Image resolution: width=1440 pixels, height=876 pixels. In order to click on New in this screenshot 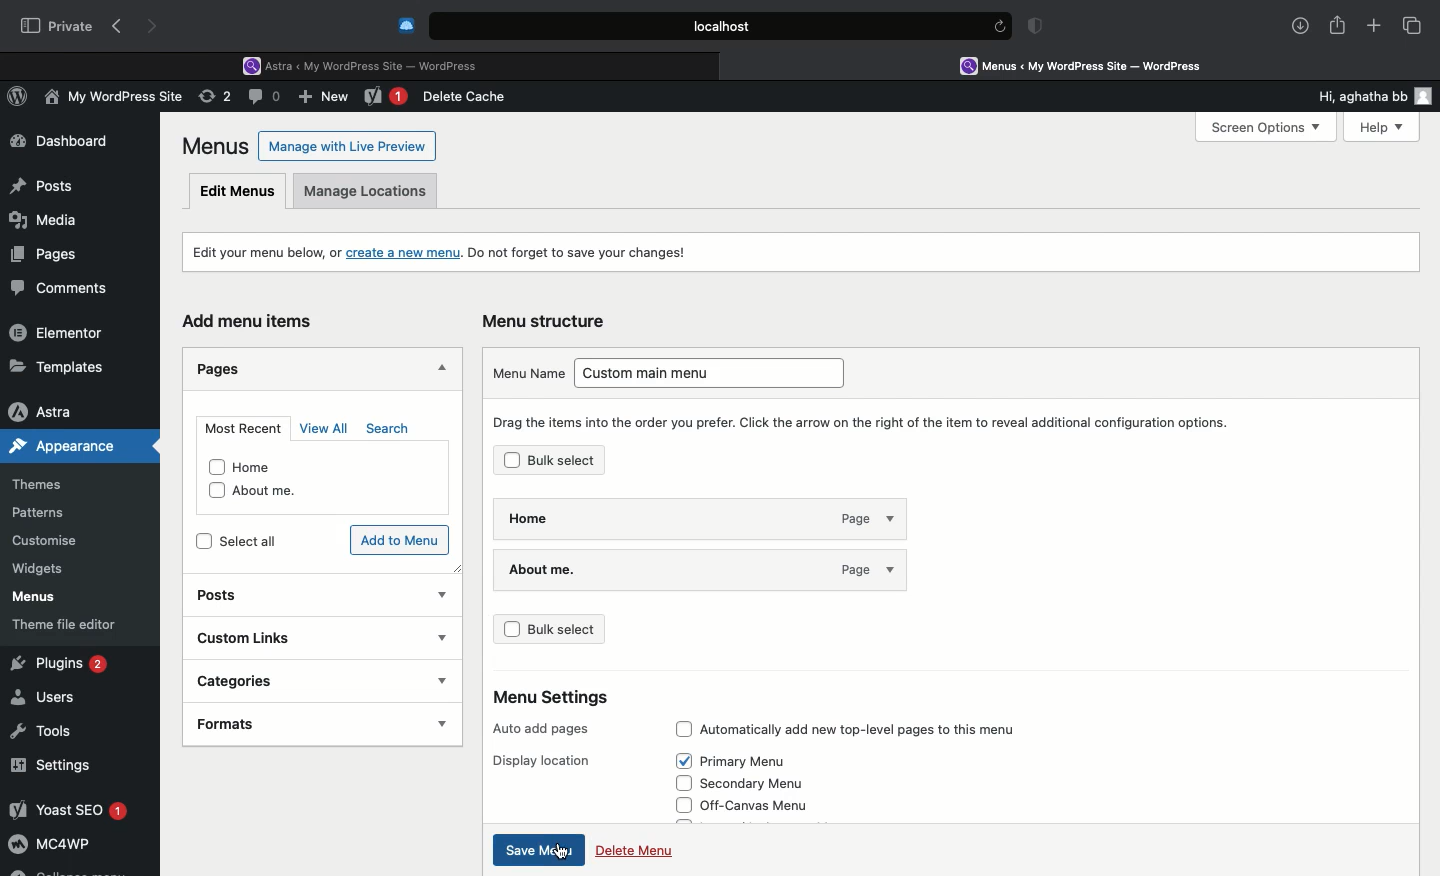, I will do `click(386, 98)`.